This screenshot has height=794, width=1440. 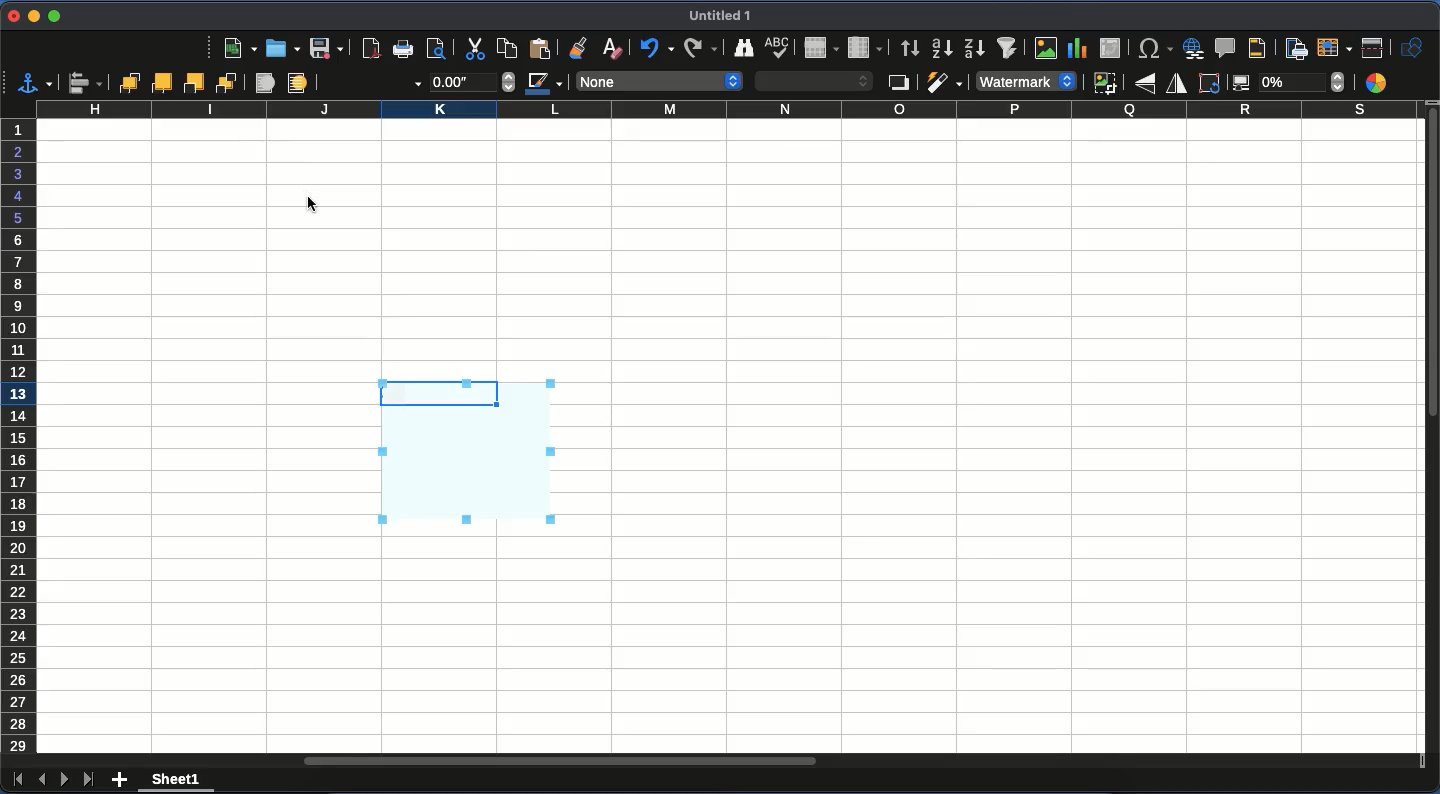 What do you see at coordinates (1023, 82) in the screenshot?
I see `default` at bounding box center [1023, 82].